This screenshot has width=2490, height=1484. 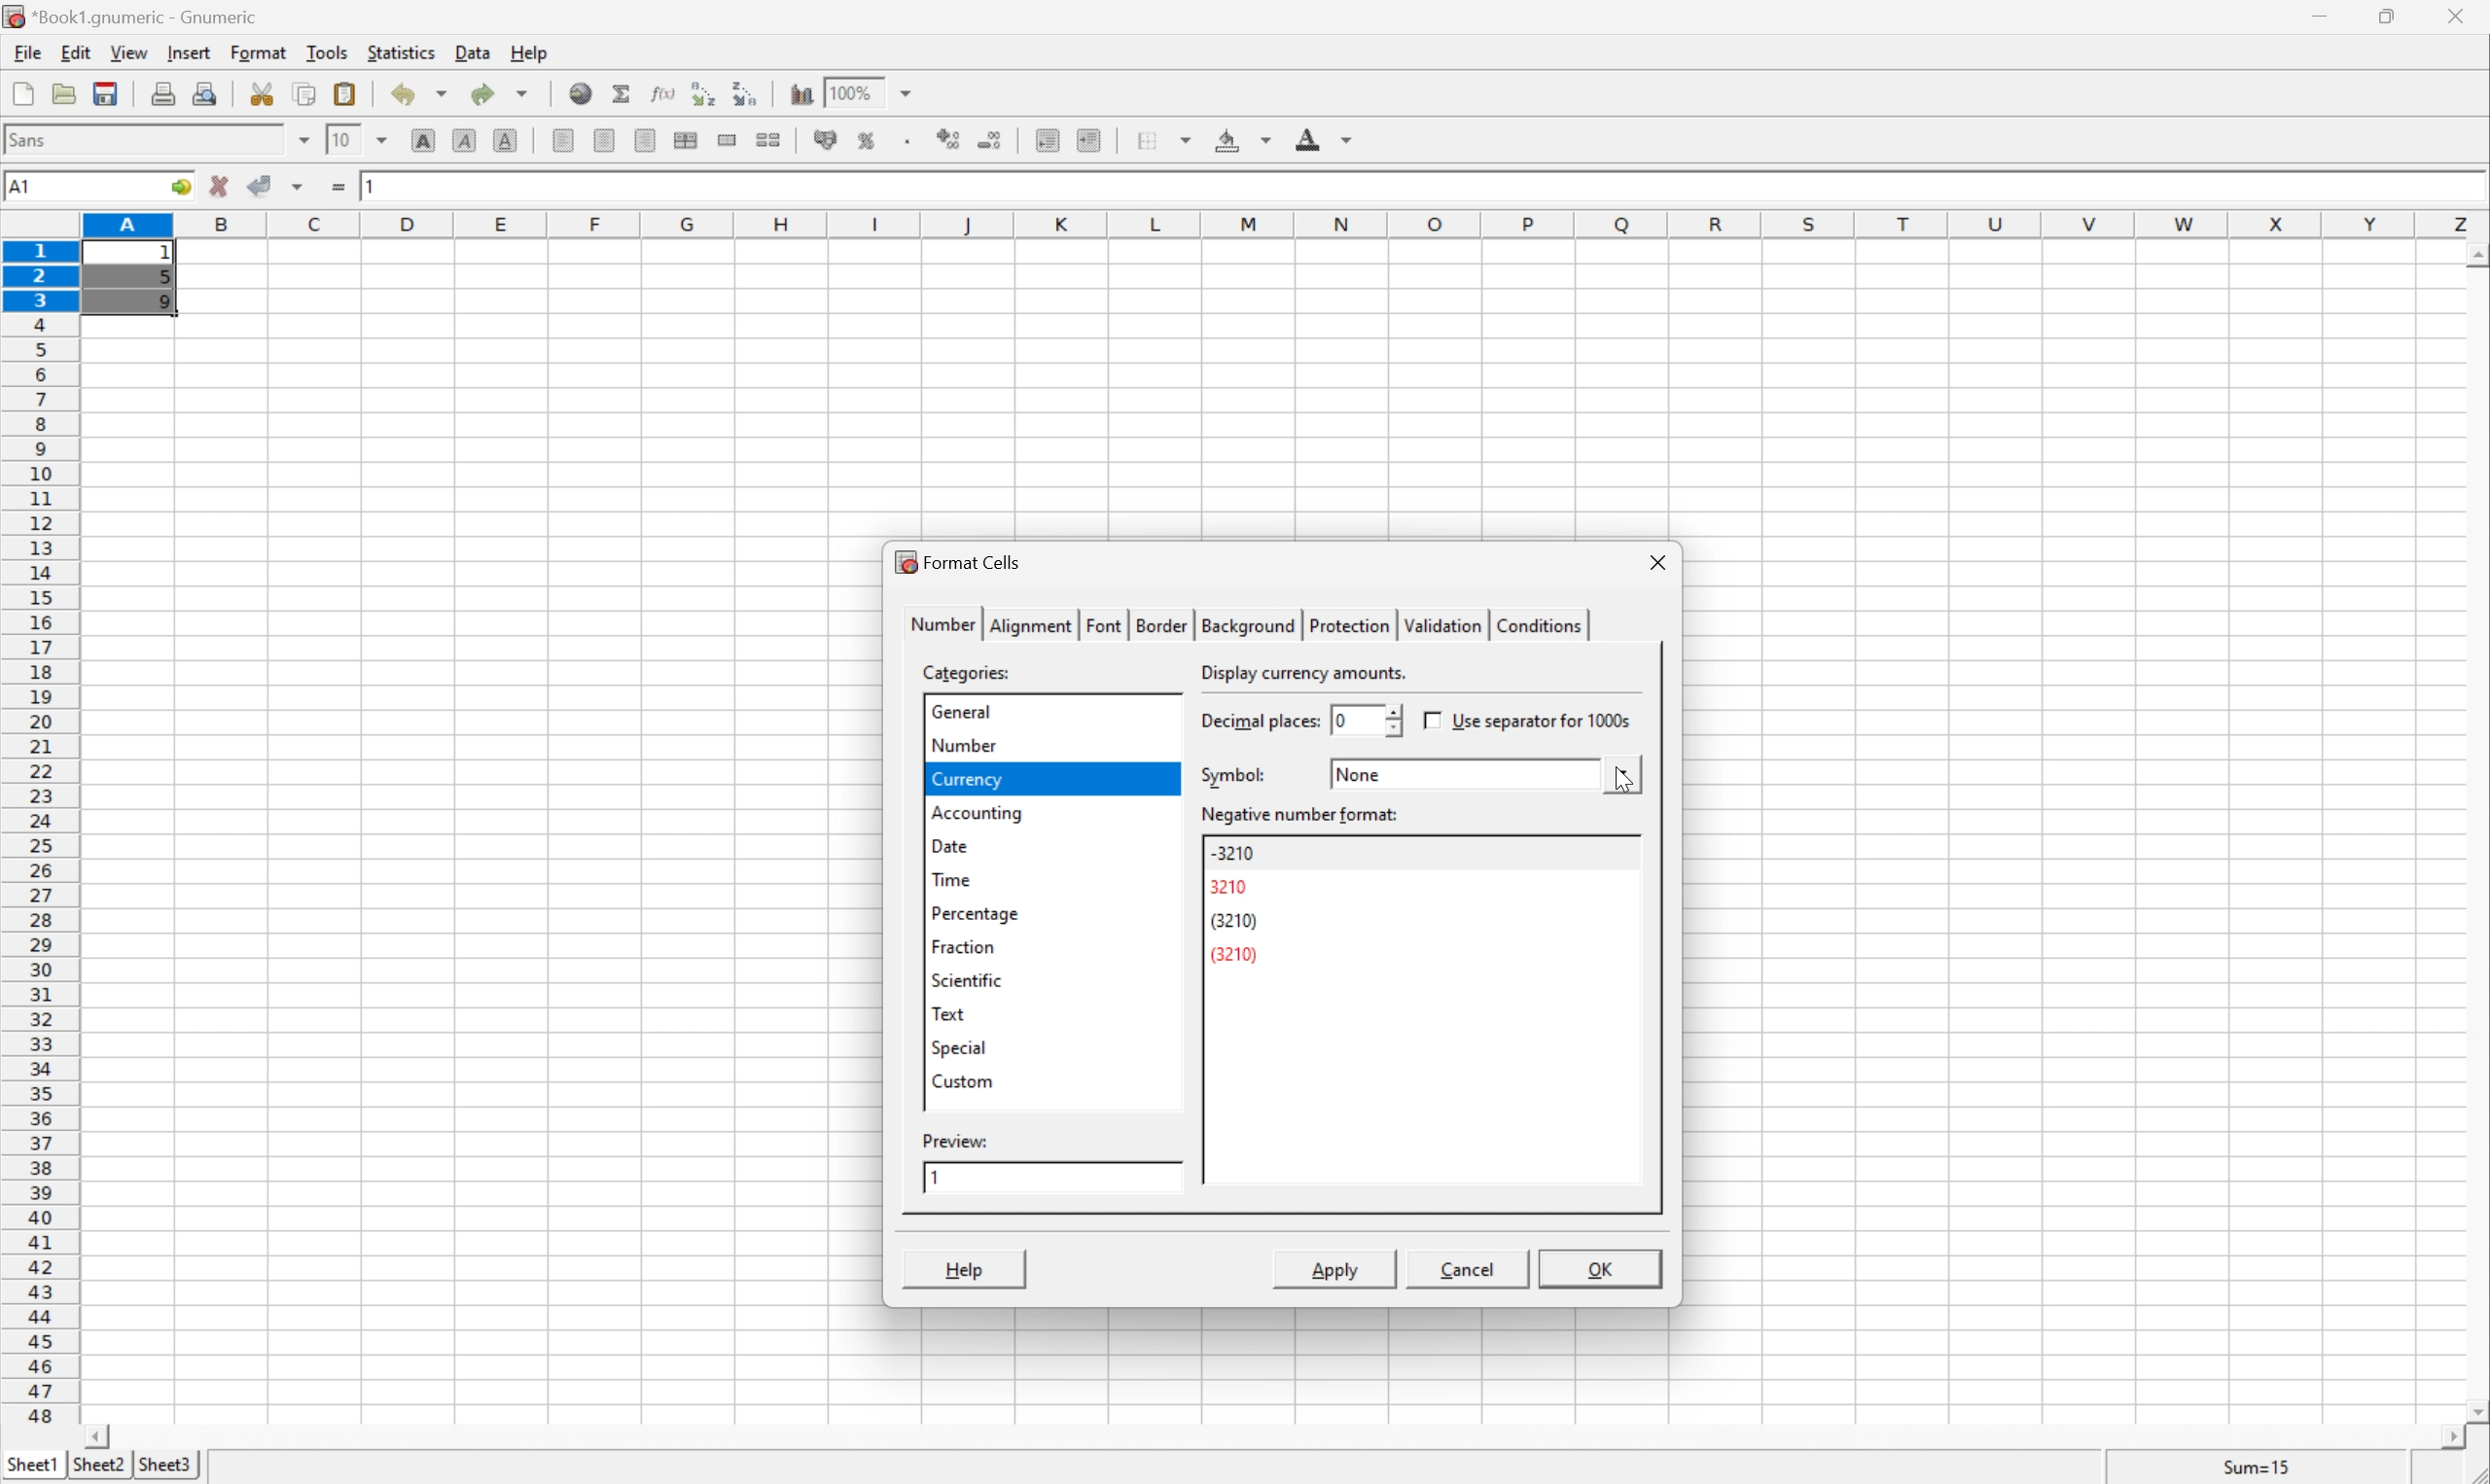 What do you see at coordinates (61, 90) in the screenshot?
I see `open a file` at bounding box center [61, 90].